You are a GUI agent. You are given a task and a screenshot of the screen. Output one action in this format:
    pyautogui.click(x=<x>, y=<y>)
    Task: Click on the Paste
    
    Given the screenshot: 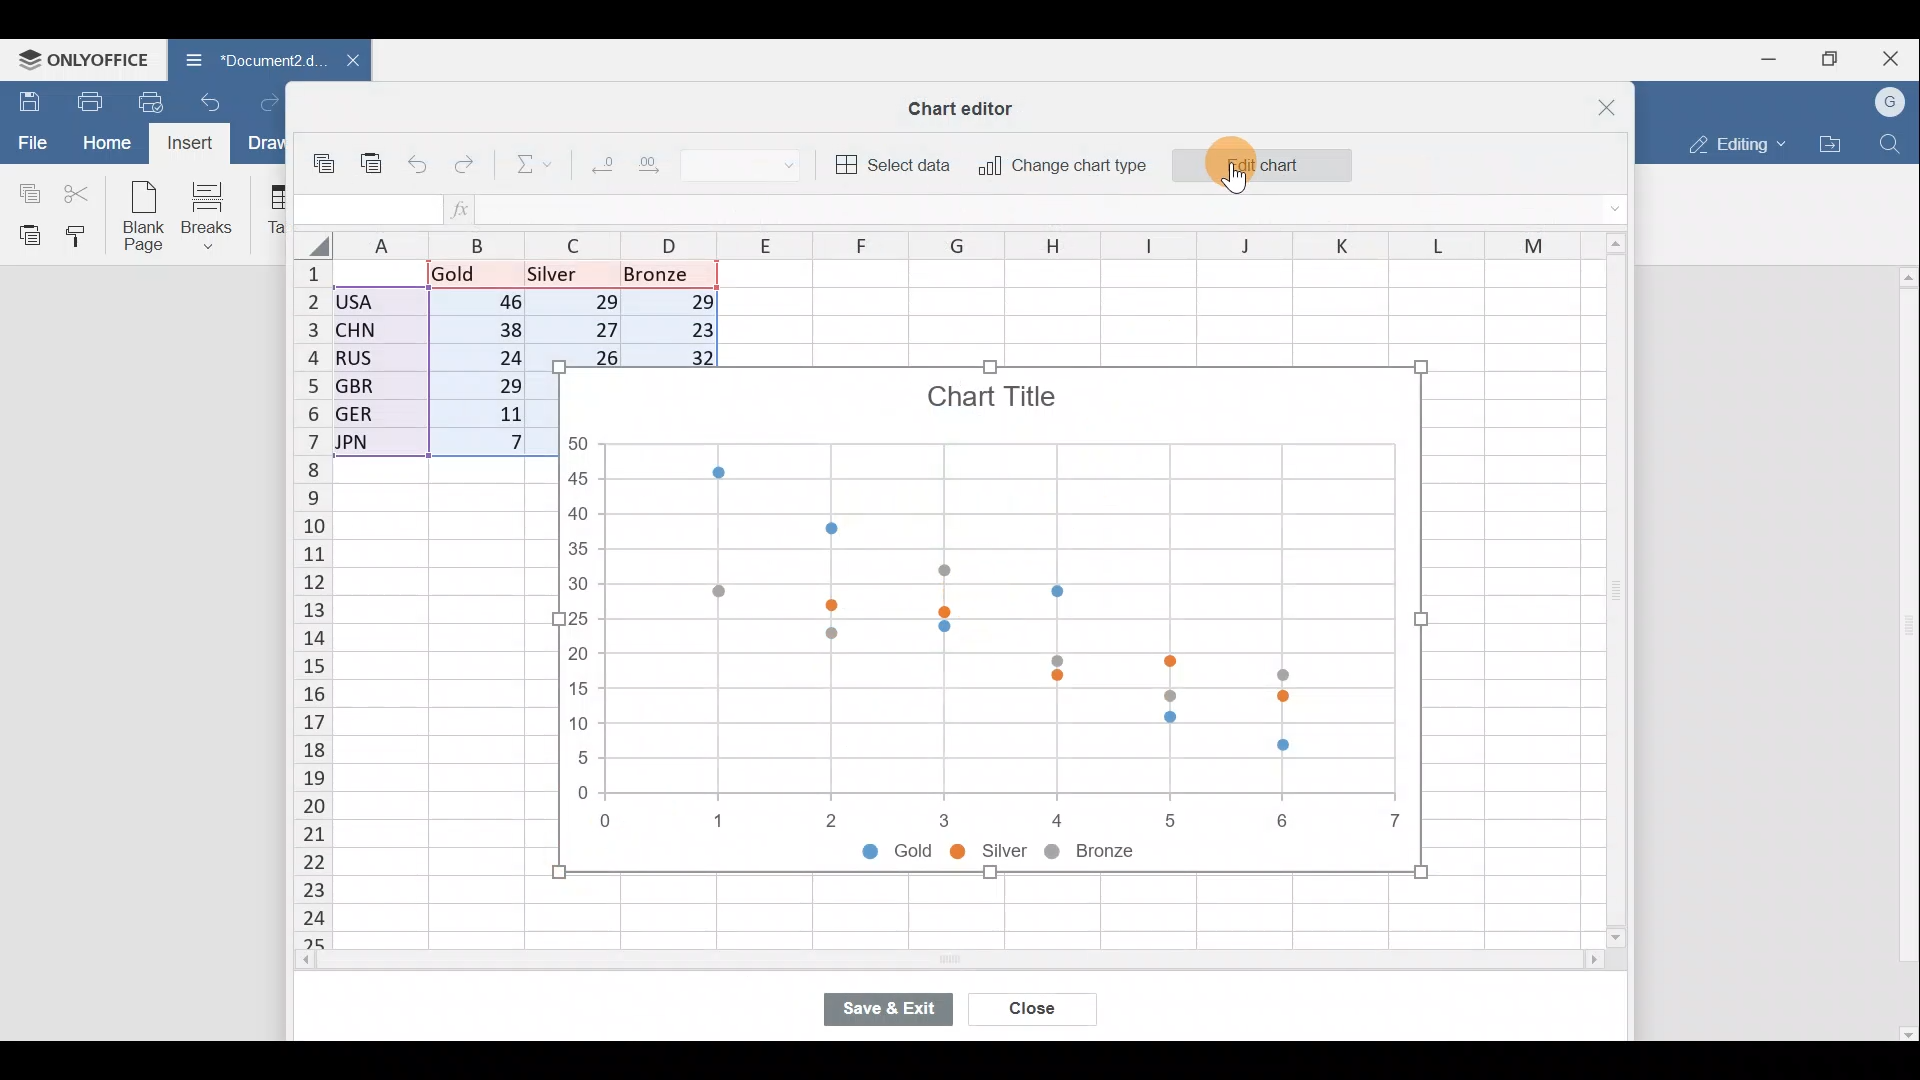 What is the action you would take?
    pyautogui.click(x=25, y=235)
    